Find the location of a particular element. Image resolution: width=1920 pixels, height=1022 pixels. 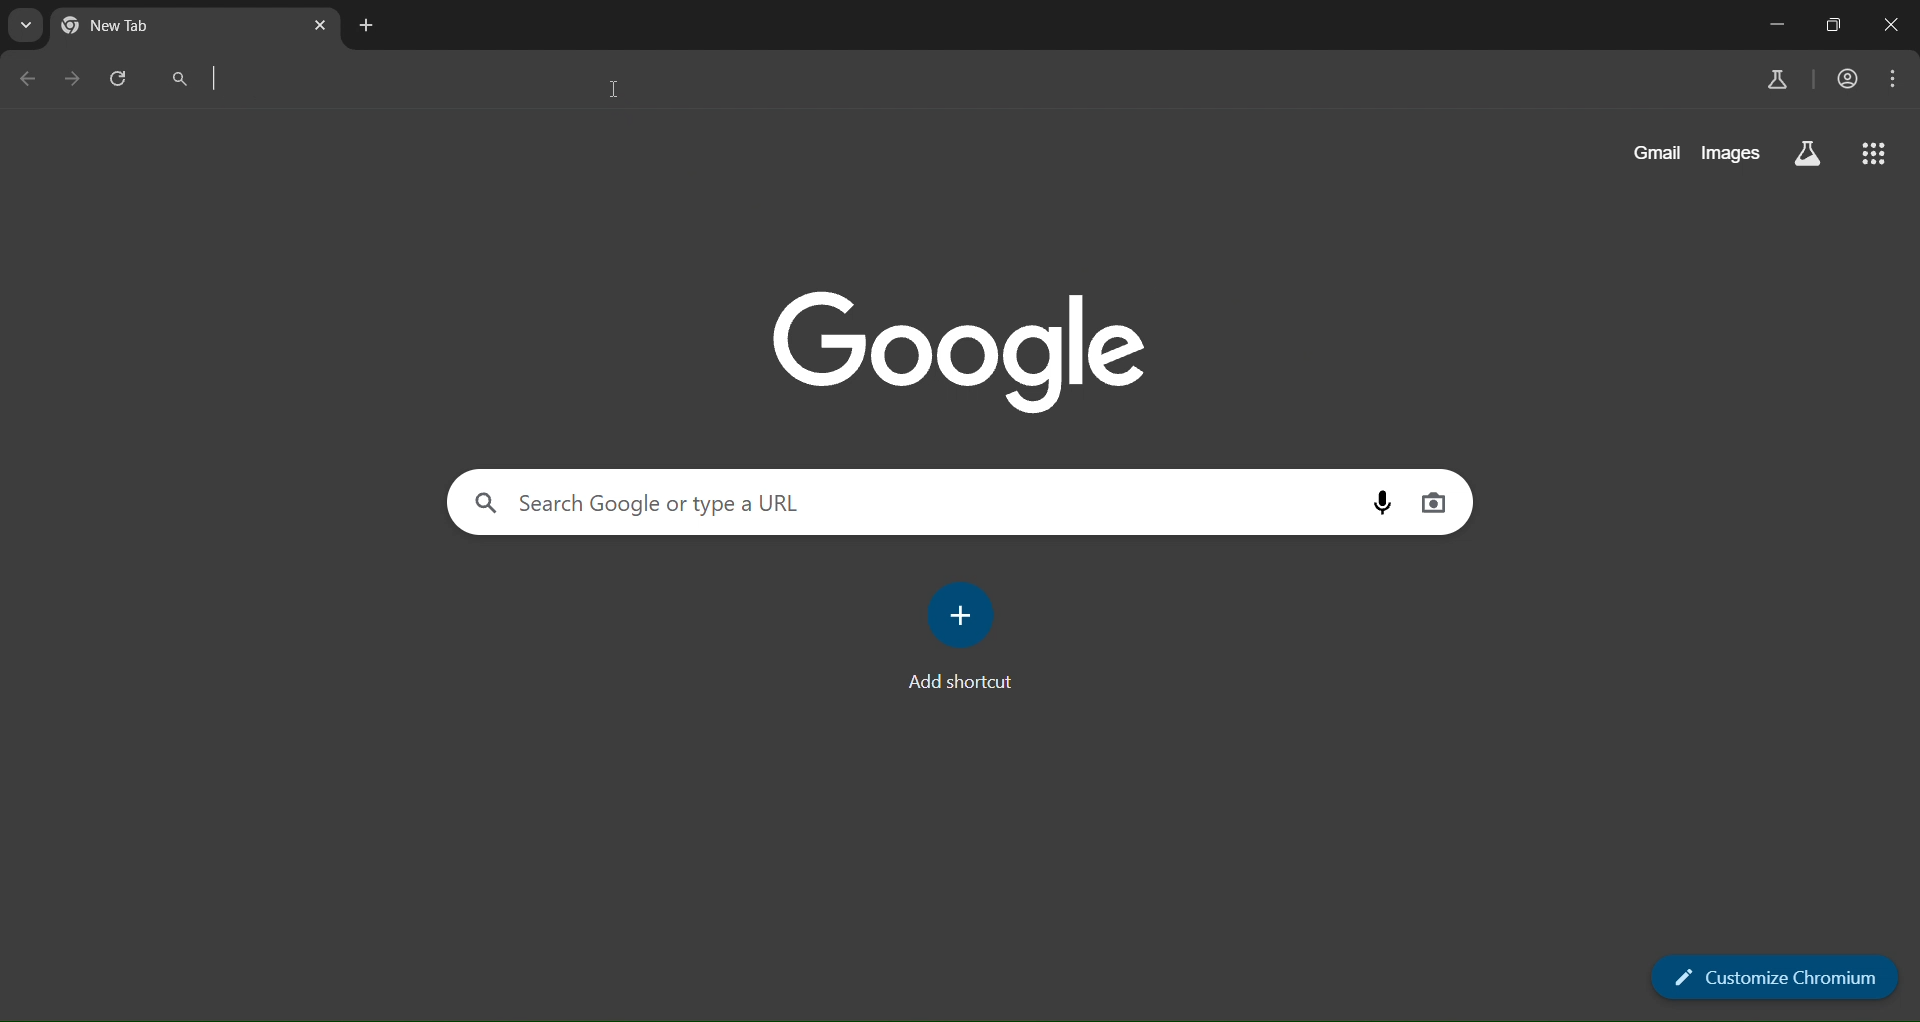

search labs is located at coordinates (1777, 82).